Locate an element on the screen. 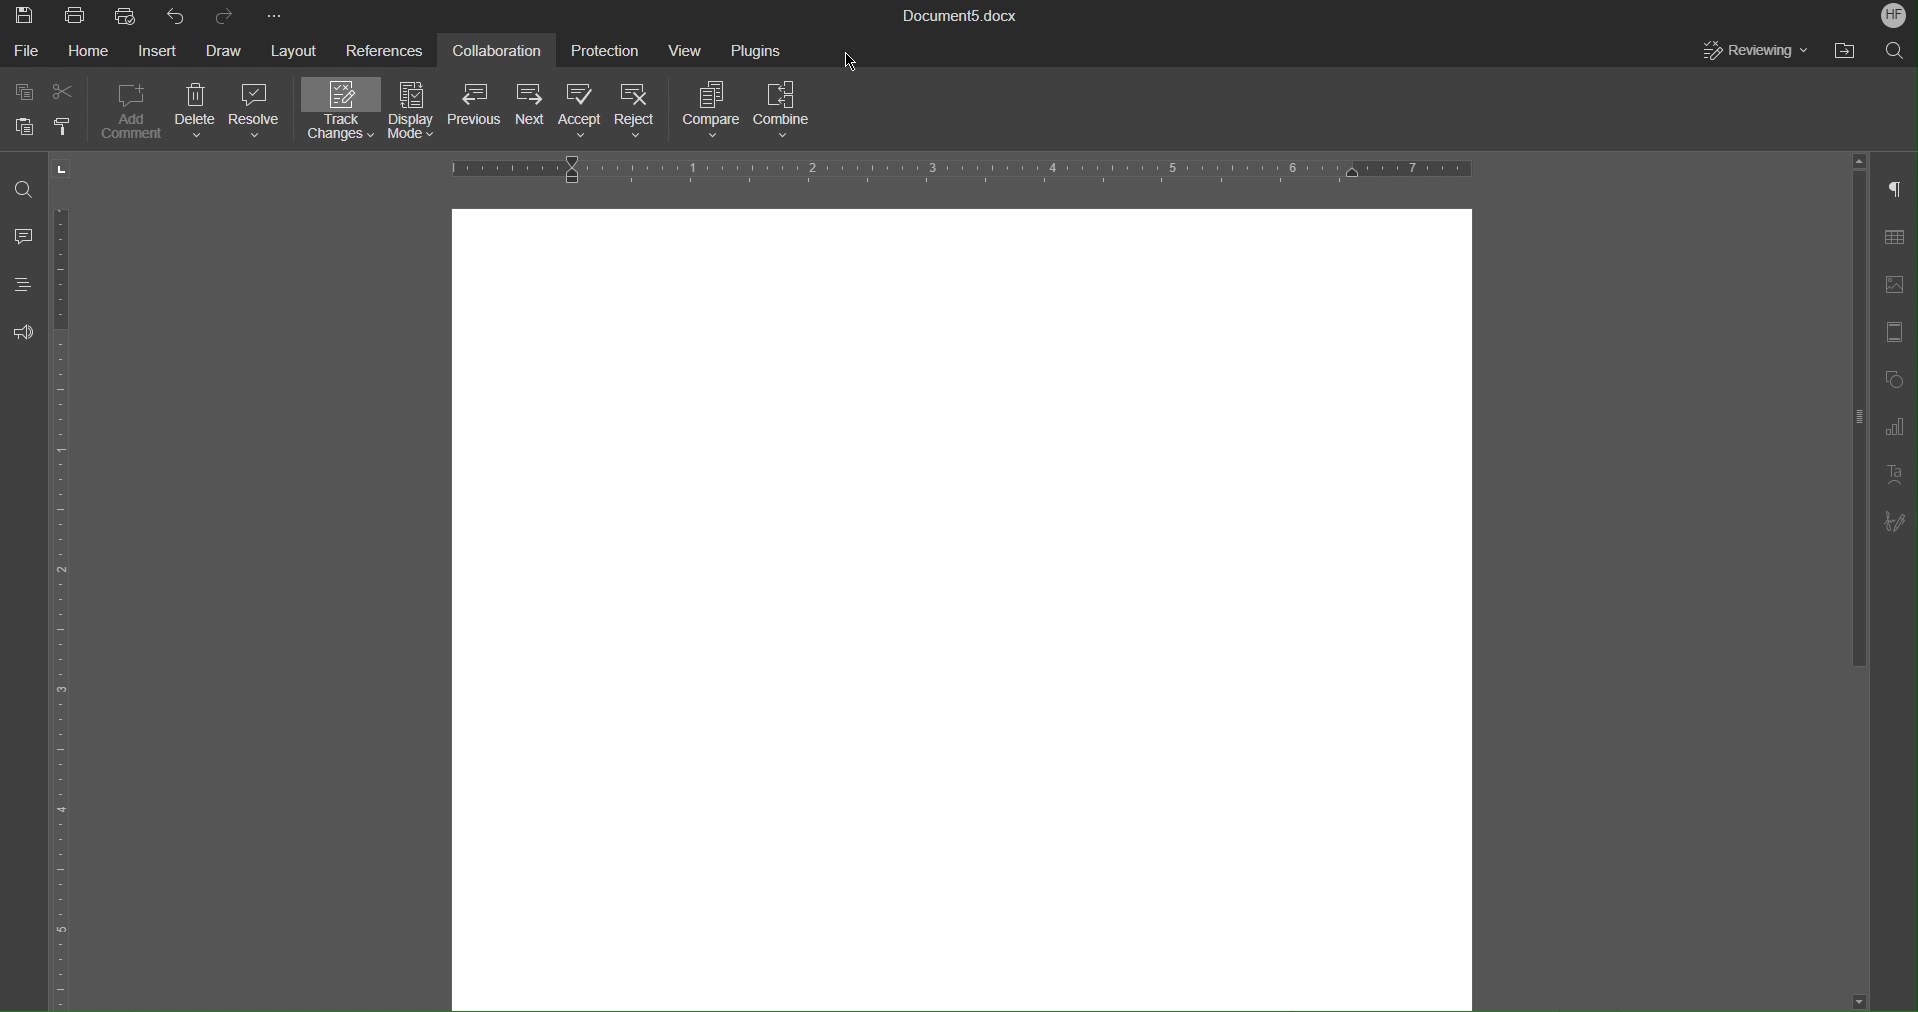 Image resolution: width=1918 pixels, height=1012 pixels. Header/Footer is located at coordinates (1892, 338).